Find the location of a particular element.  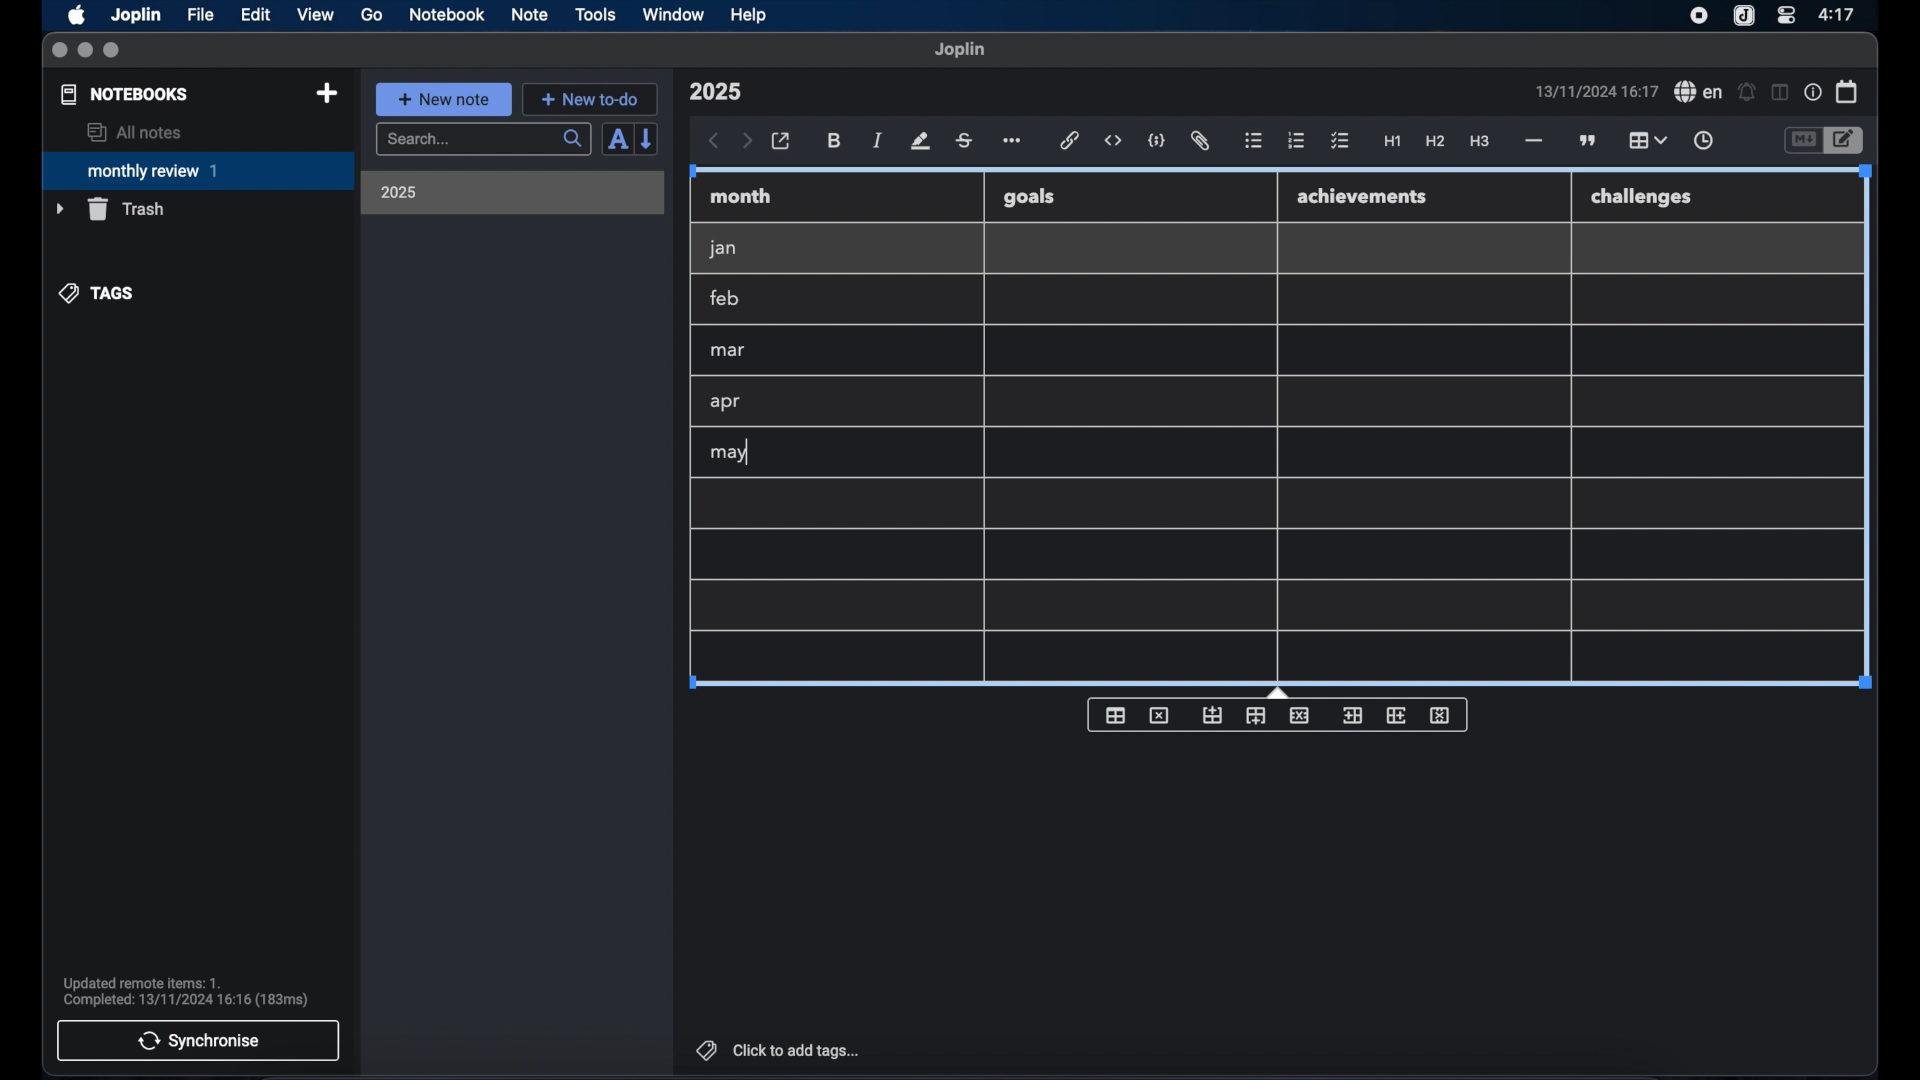

jan is located at coordinates (723, 249).